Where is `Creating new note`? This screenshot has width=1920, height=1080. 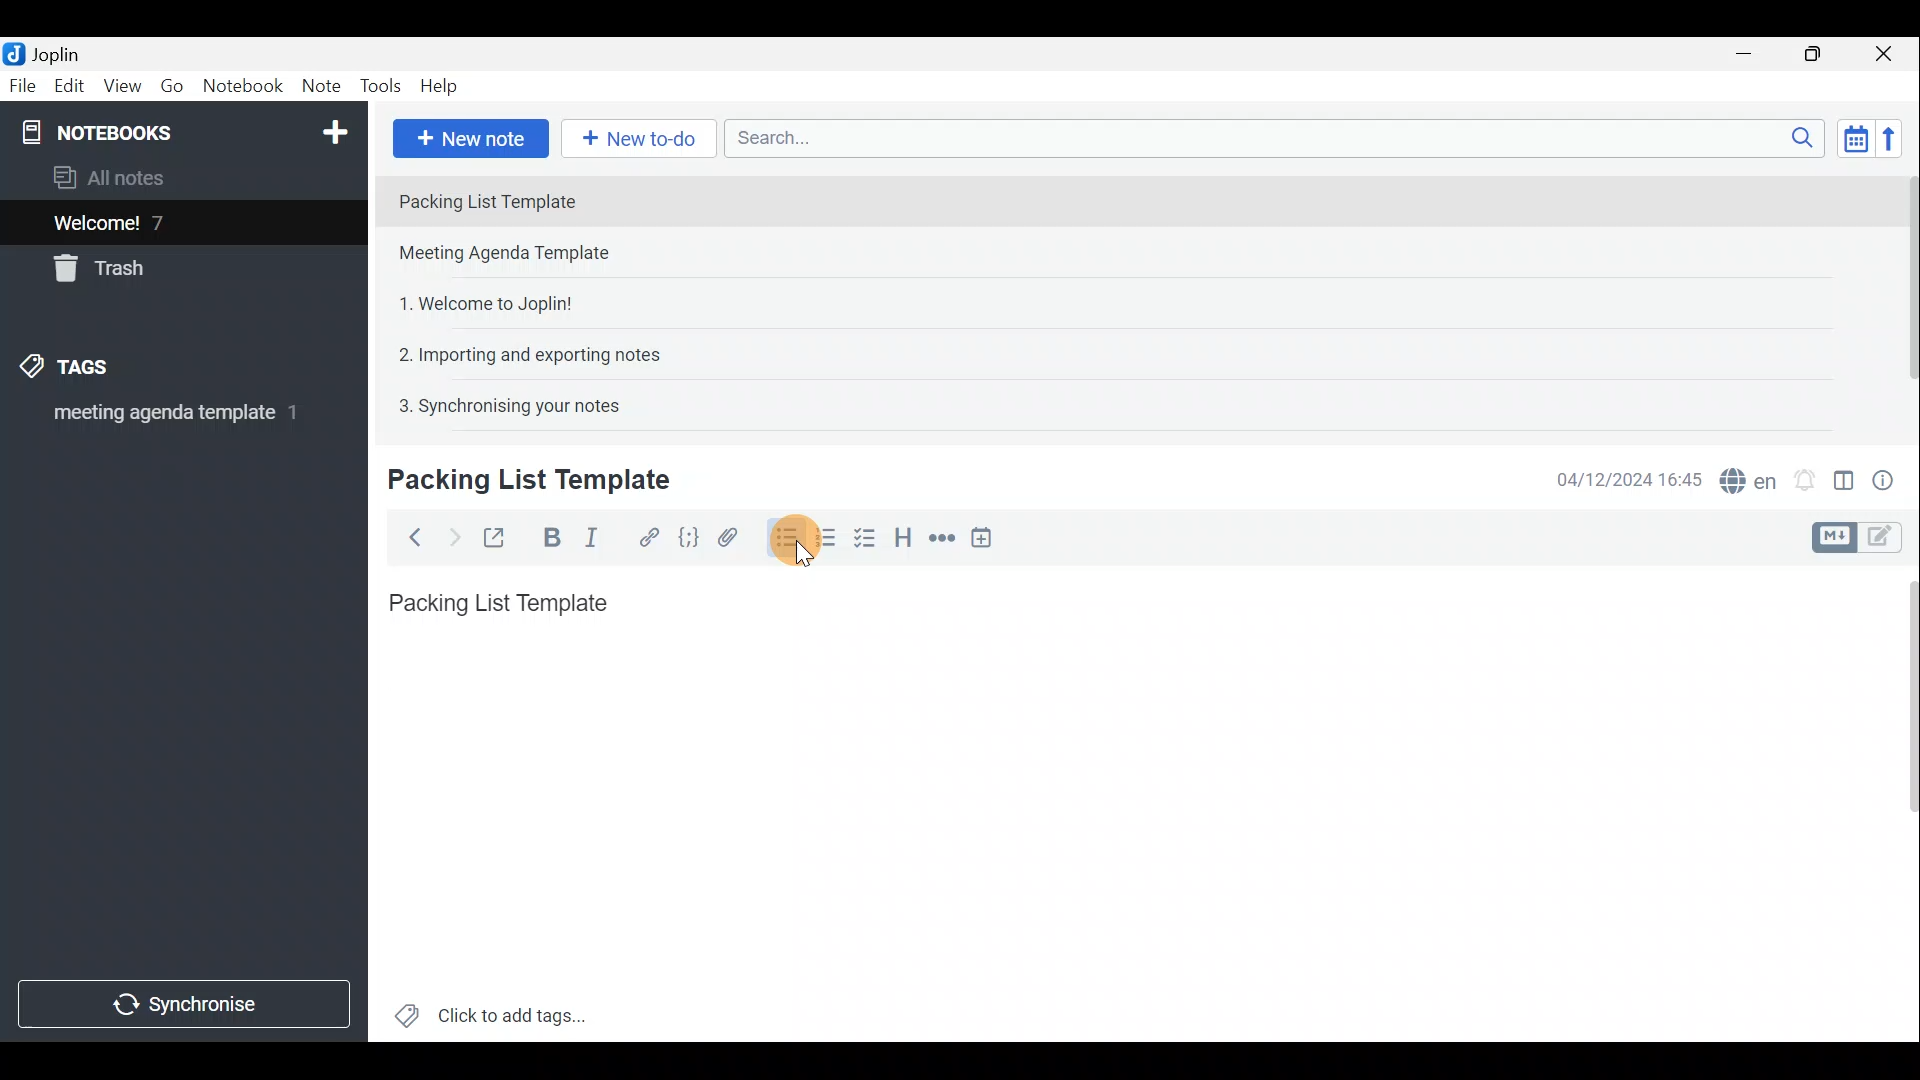 Creating new note is located at coordinates (517, 481).